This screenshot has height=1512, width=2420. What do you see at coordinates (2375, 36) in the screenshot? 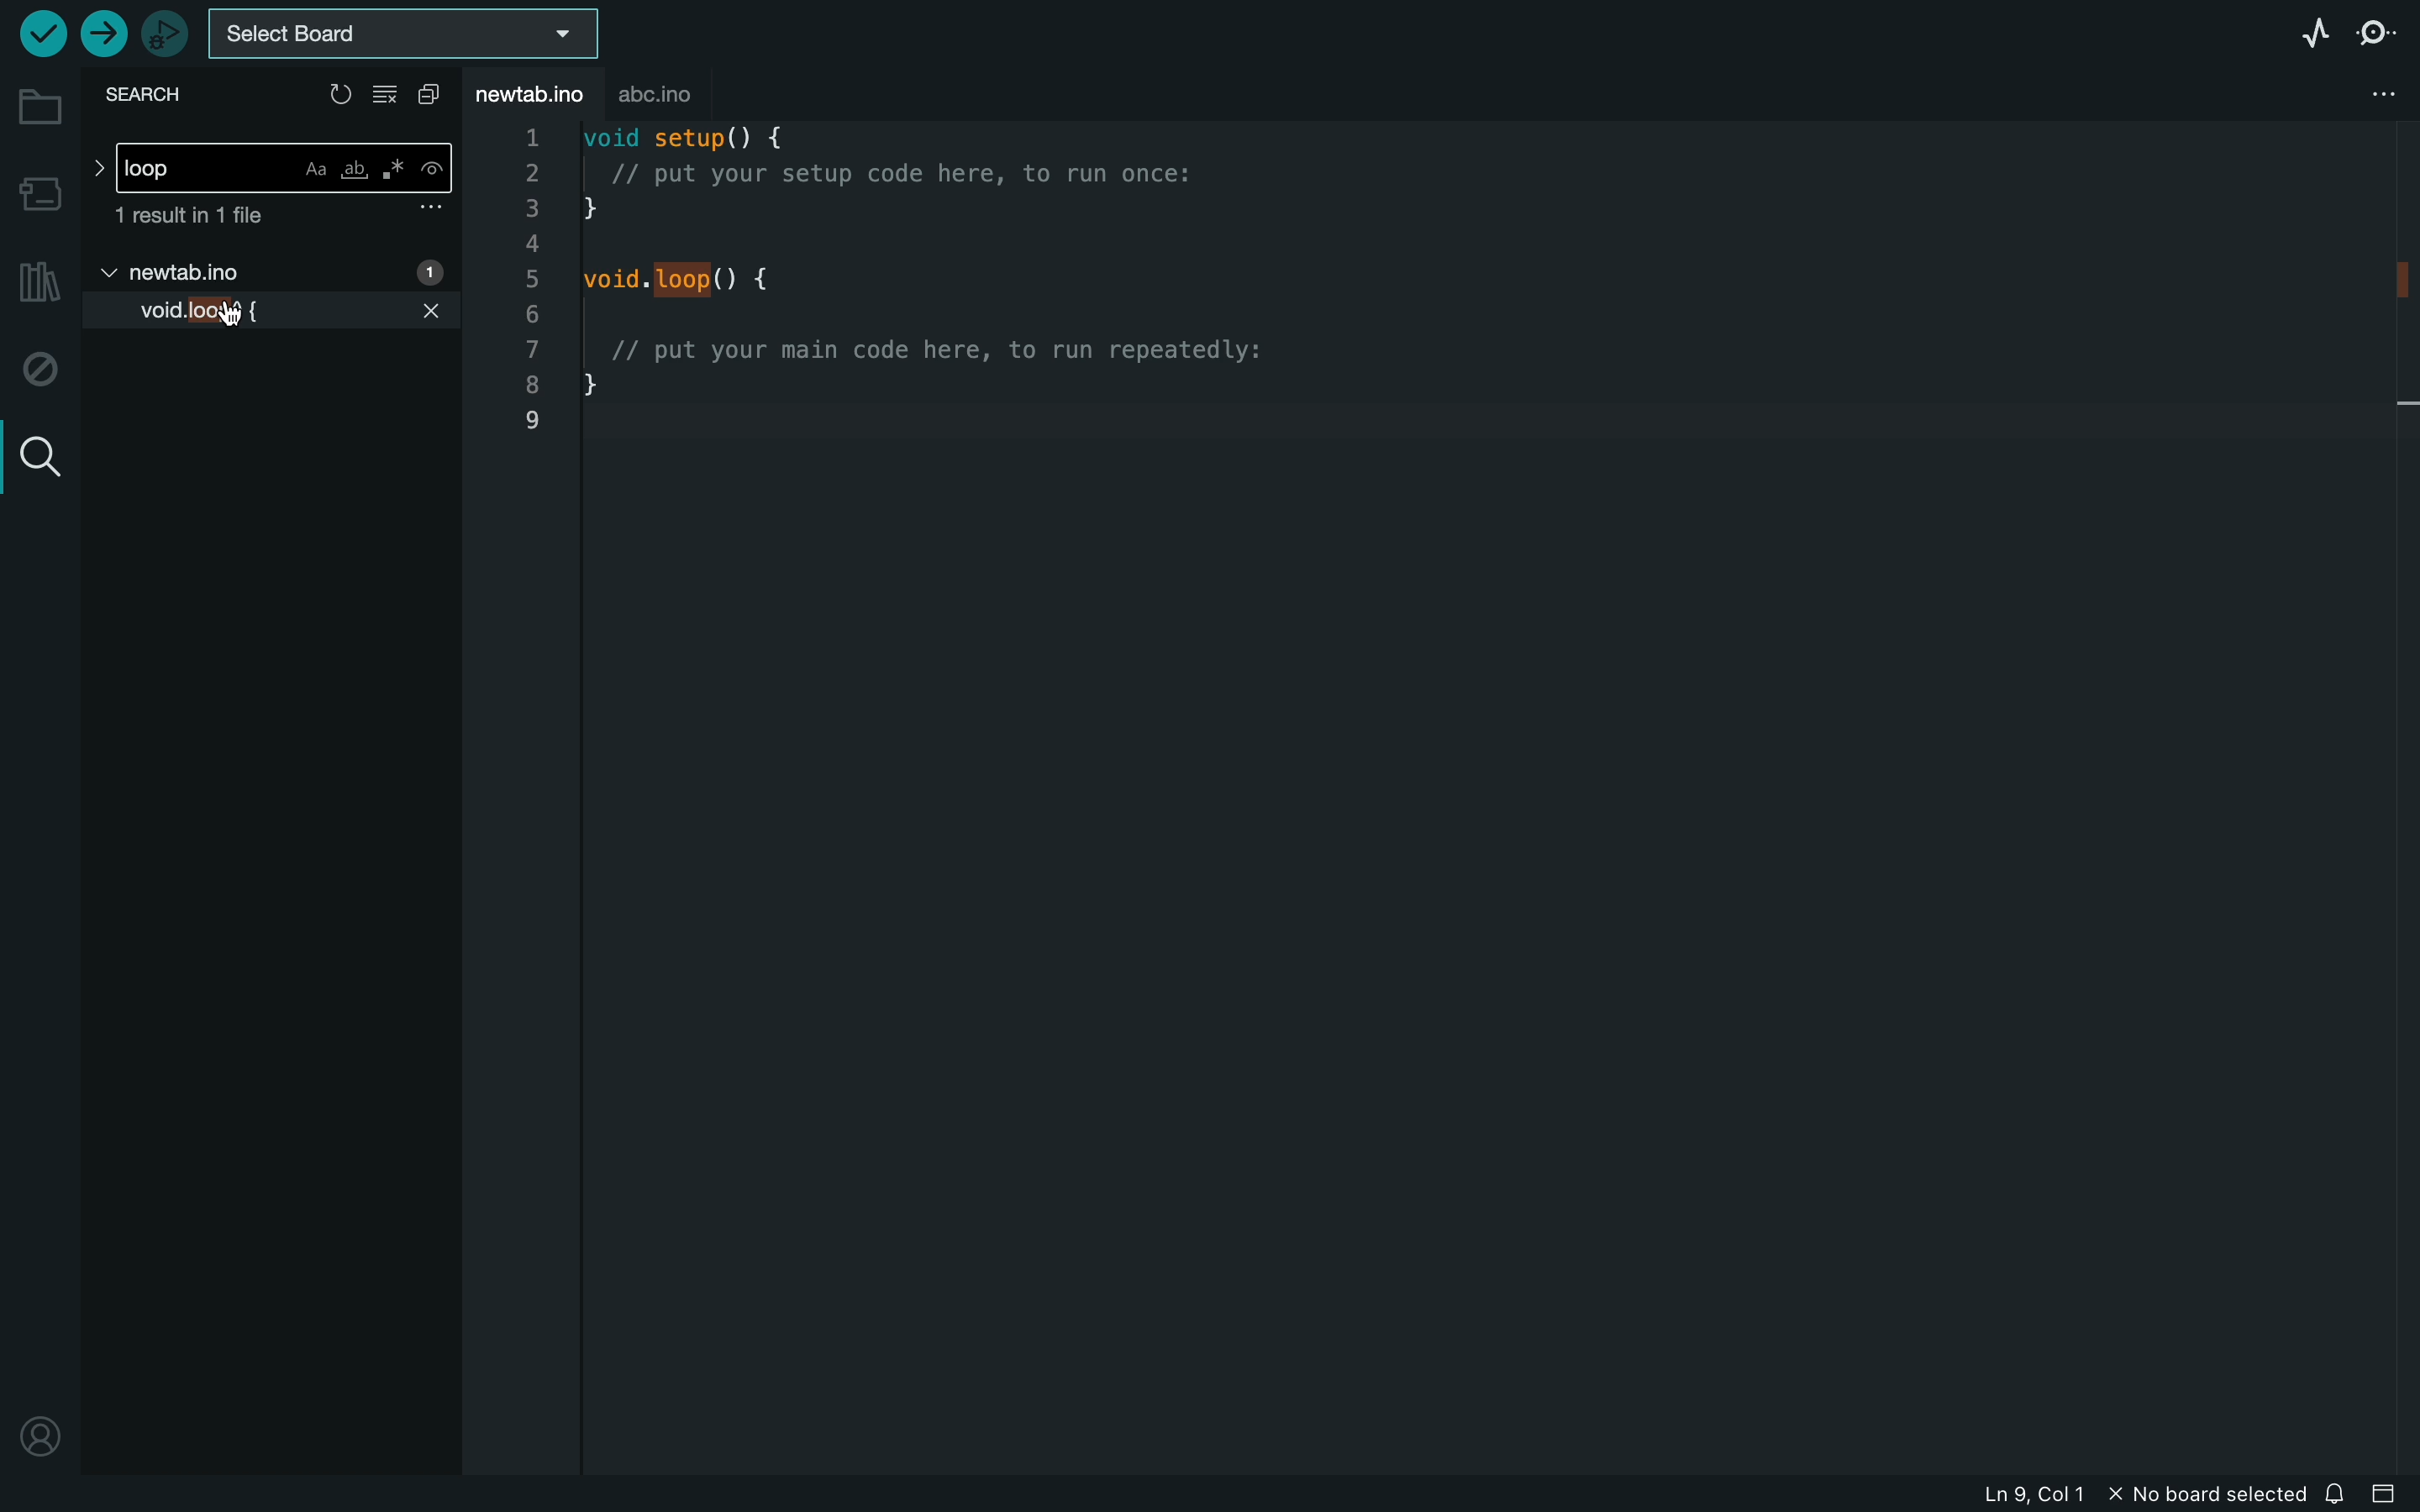
I see `serial monitor` at bounding box center [2375, 36].